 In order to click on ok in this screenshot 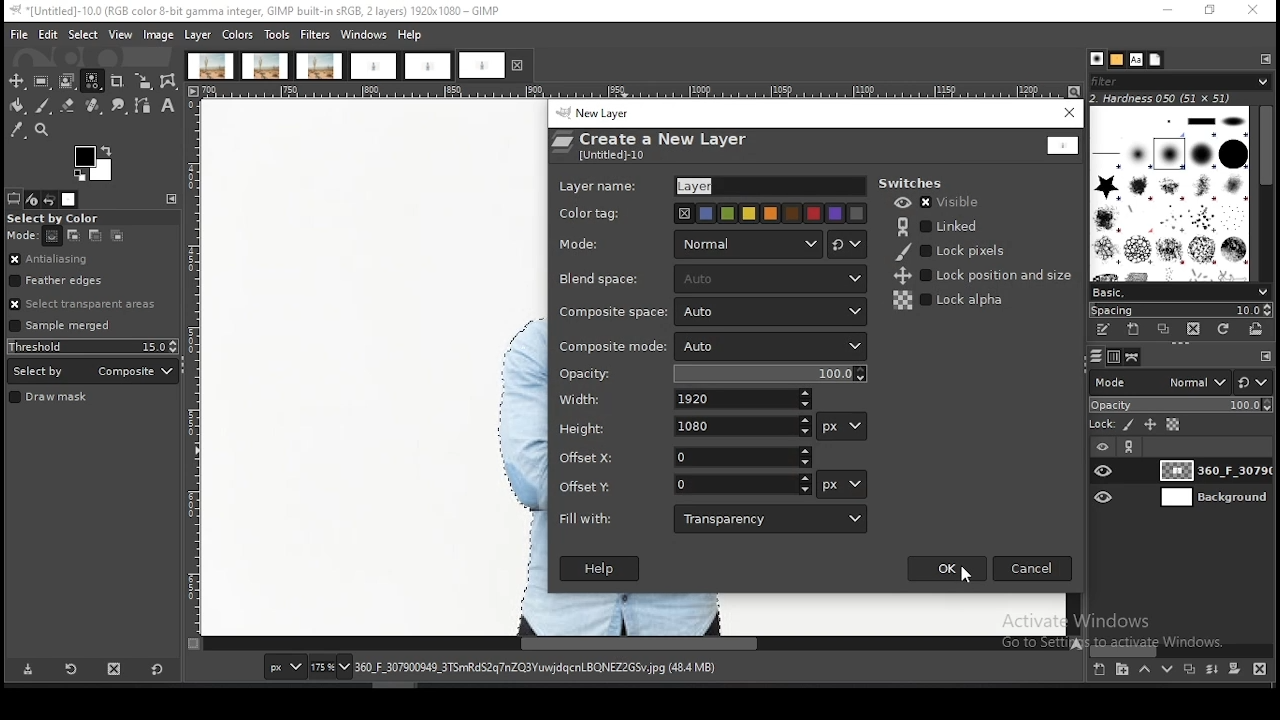, I will do `click(945, 569)`.